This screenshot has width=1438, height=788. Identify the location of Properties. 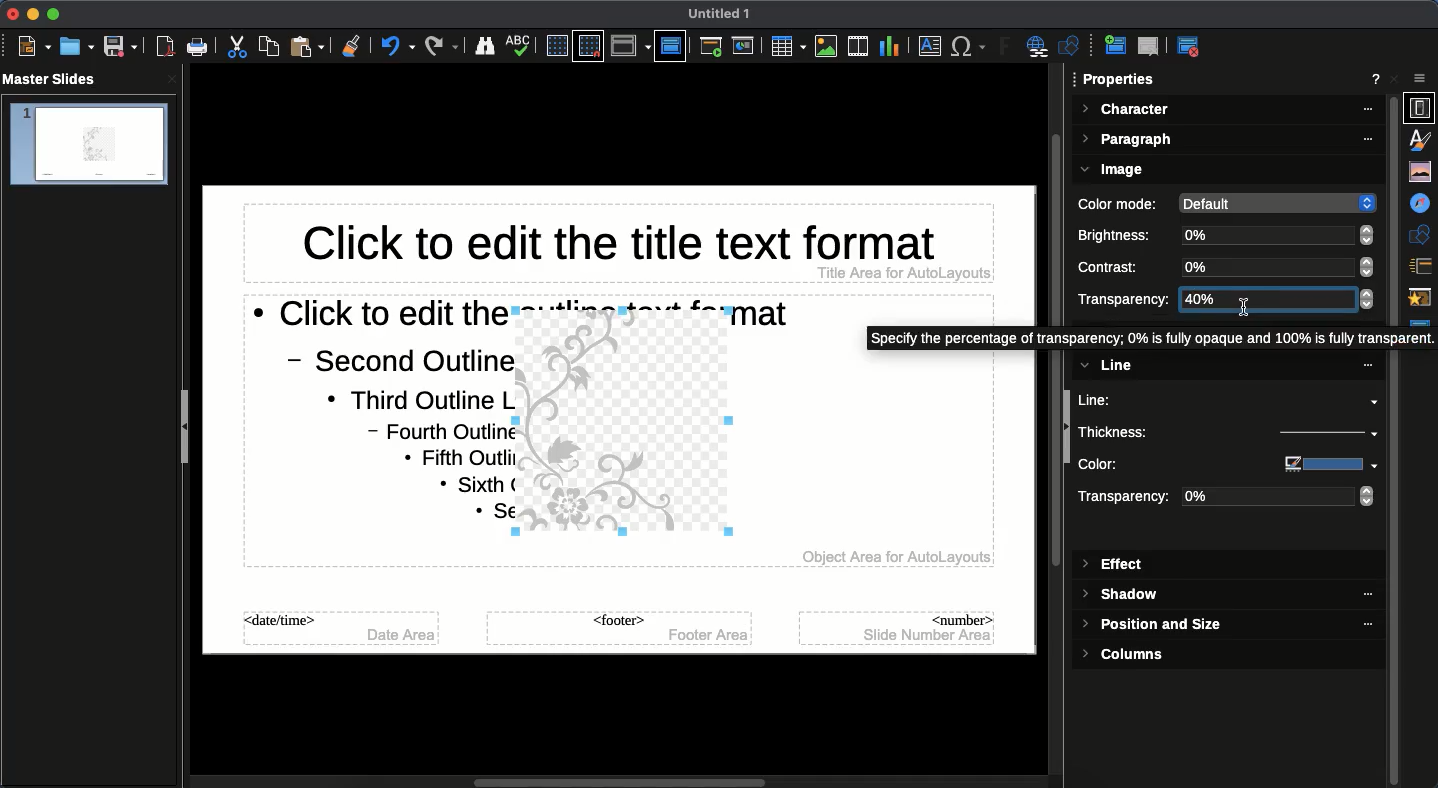
(1120, 80).